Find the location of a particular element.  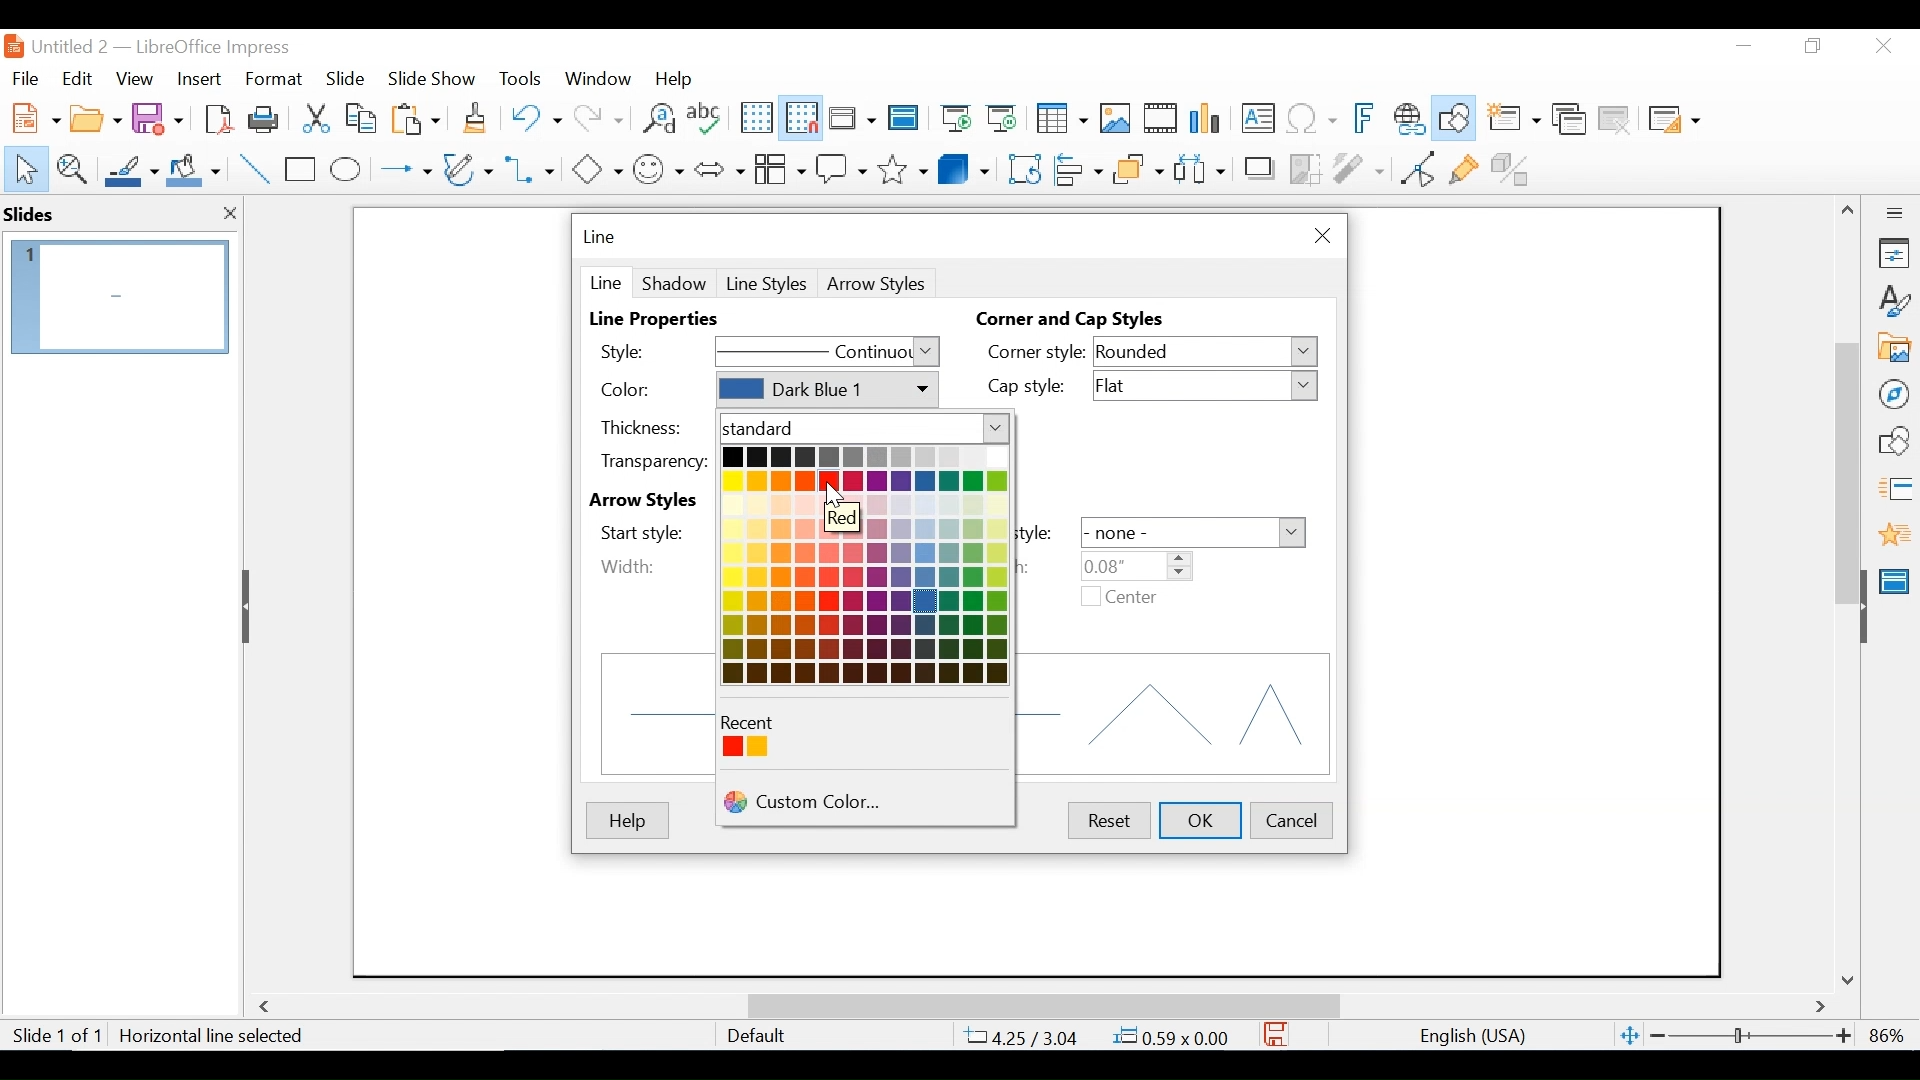

Navigator is located at coordinates (1893, 393).